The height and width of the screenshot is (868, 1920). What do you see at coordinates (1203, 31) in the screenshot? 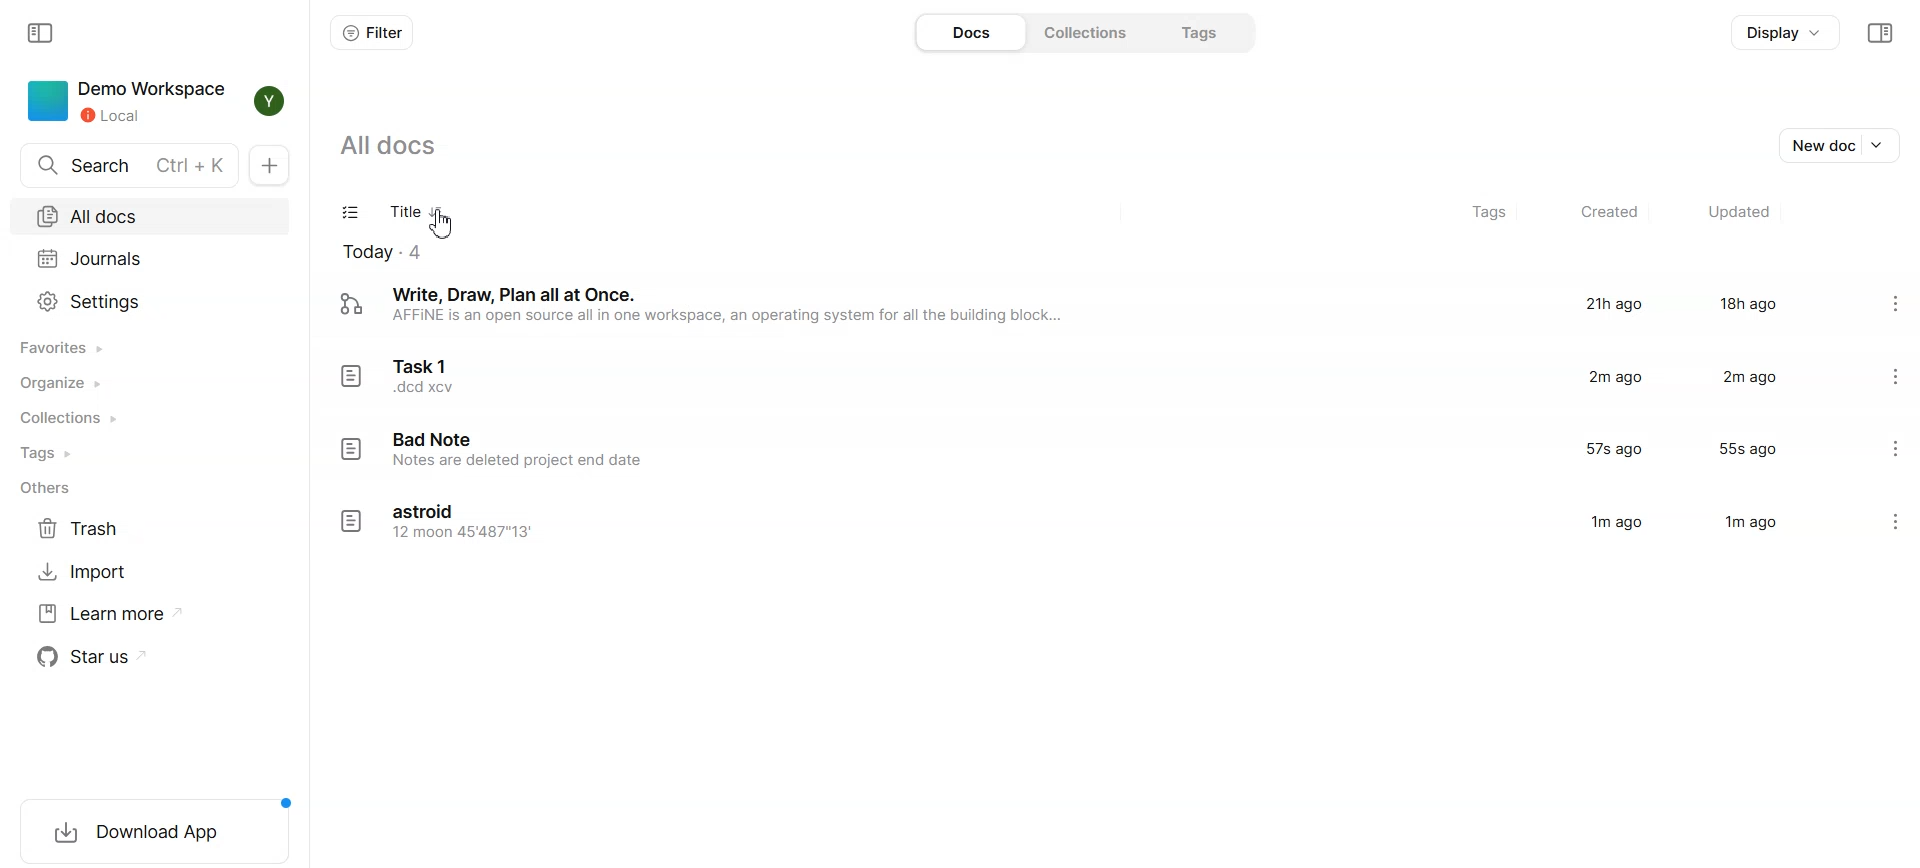
I see `Tags` at bounding box center [1203, 31].